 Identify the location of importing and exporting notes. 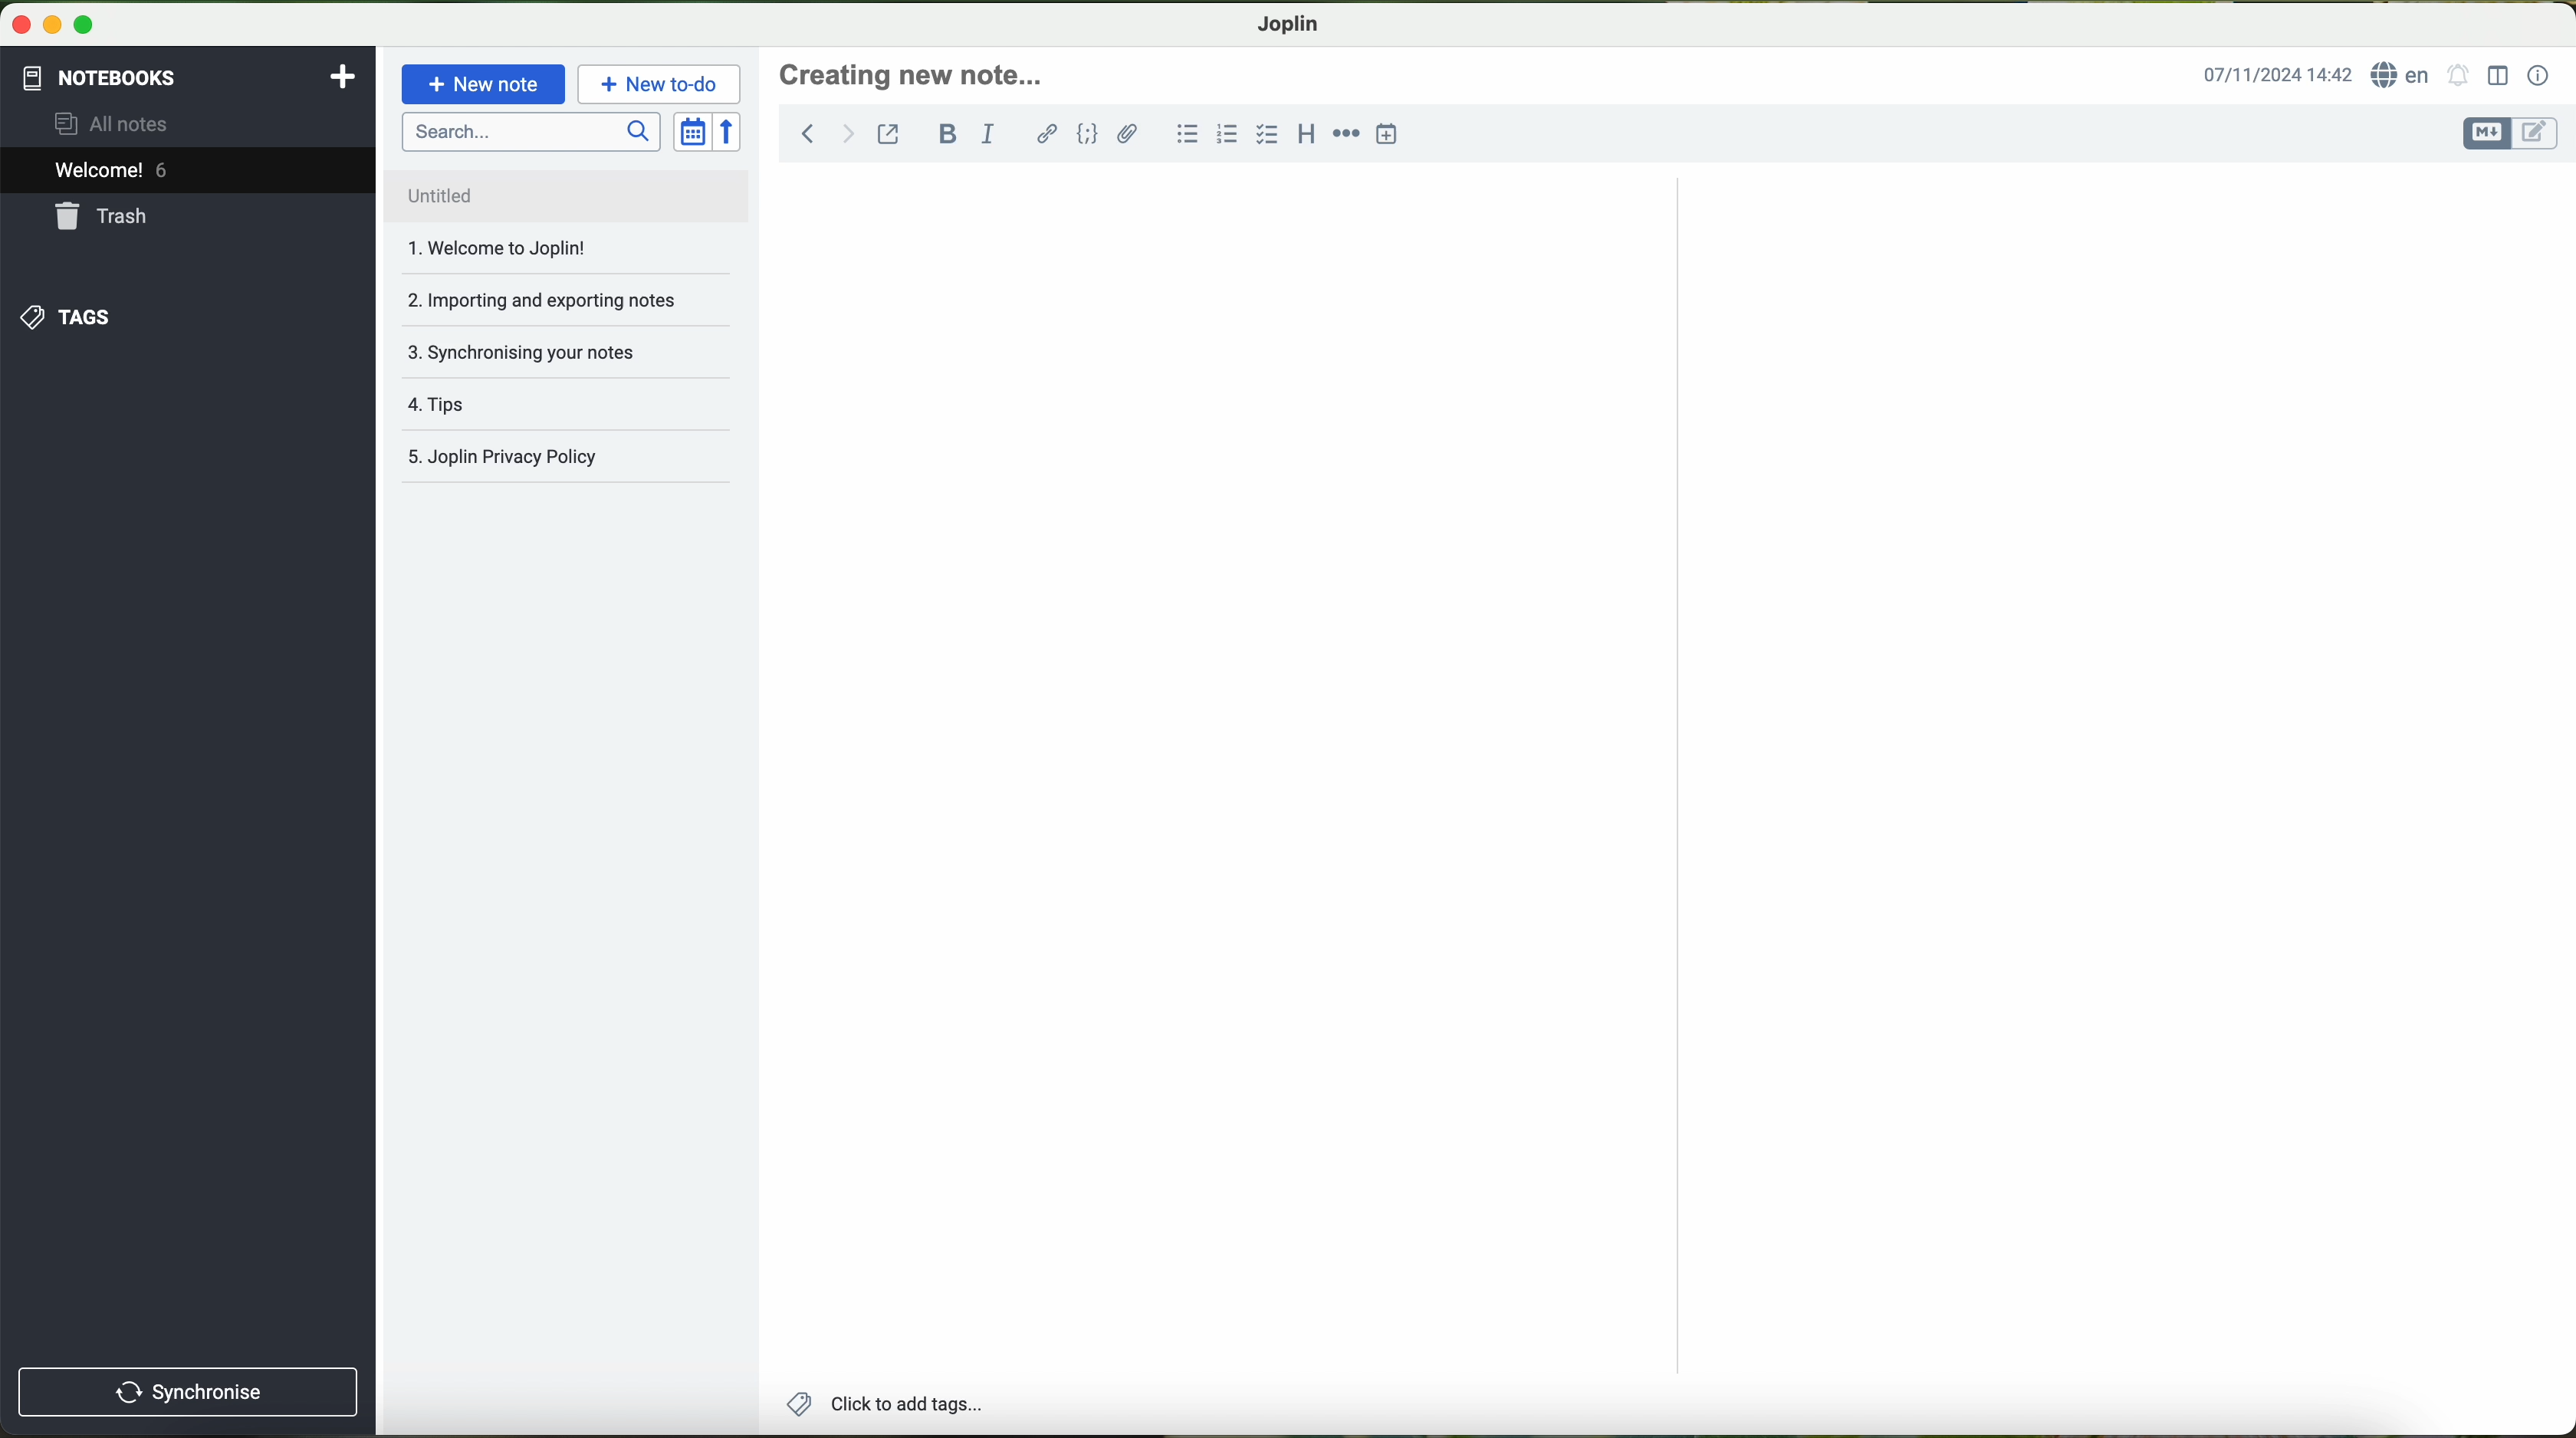
(563, 298).